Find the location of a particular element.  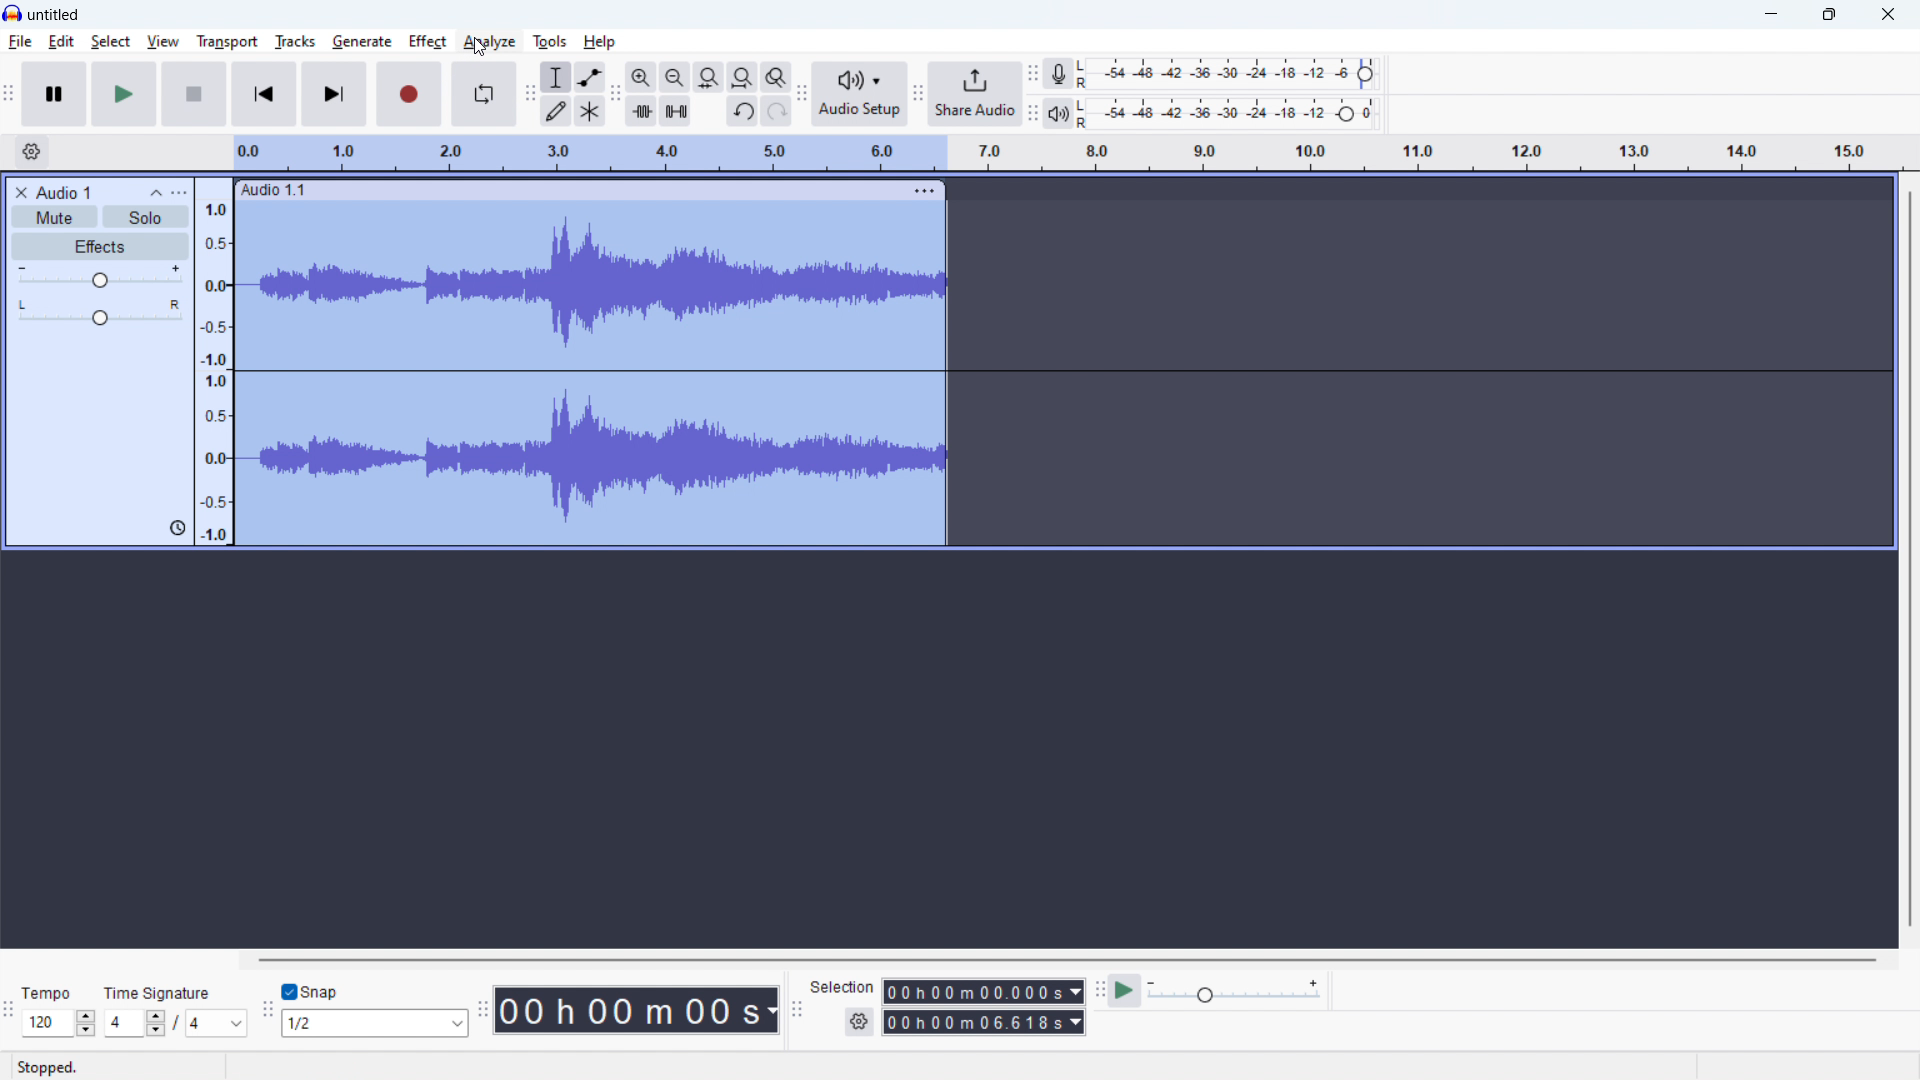

amplitude is located at coordinates (215, 361).